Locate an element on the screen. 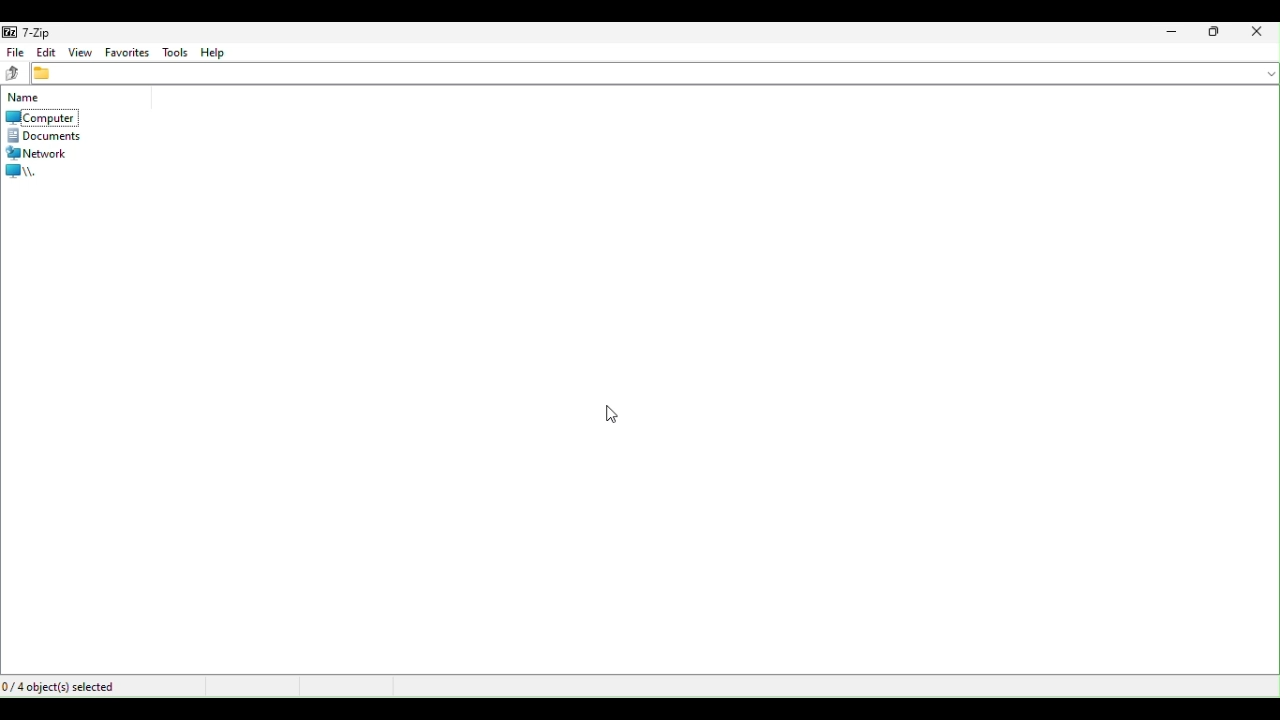 The width and height of the screenshot is (1280, 720). favourite is located at coordinates (126, 52).